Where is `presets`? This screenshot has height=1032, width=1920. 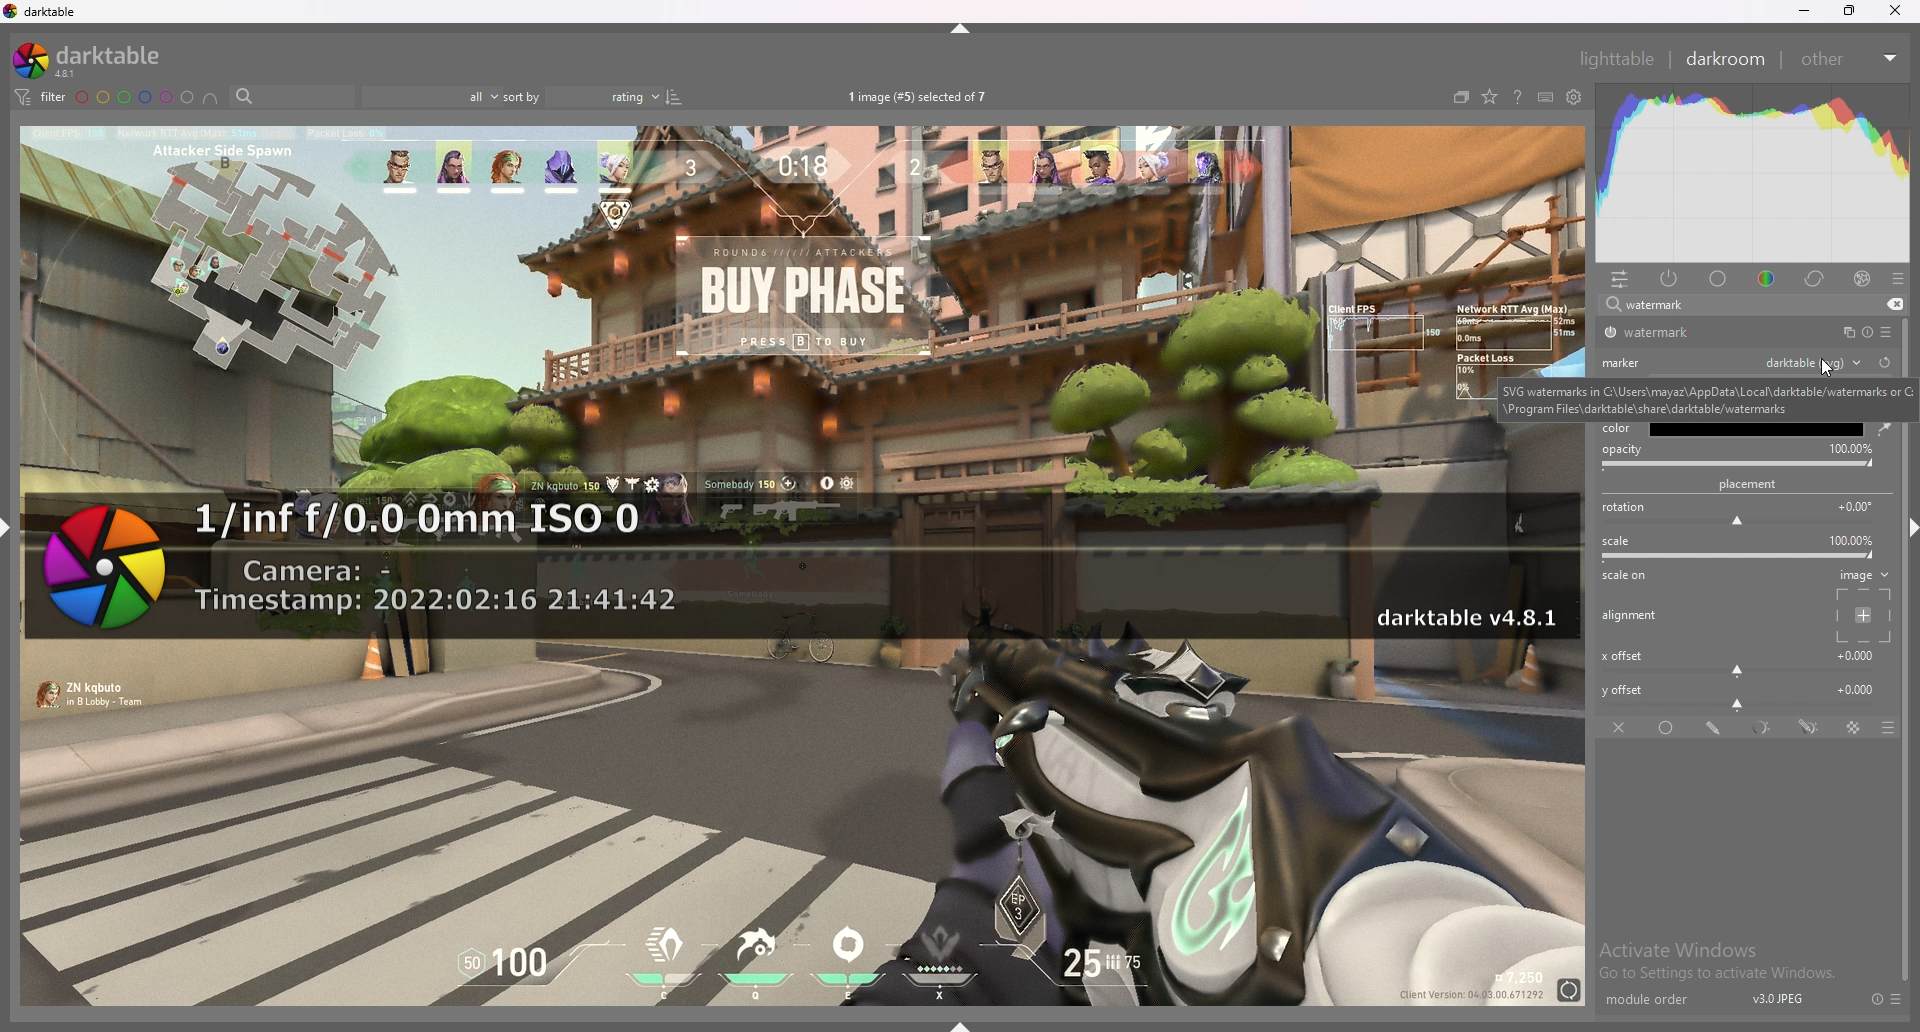
presets is located at coordinates (1897, 999).